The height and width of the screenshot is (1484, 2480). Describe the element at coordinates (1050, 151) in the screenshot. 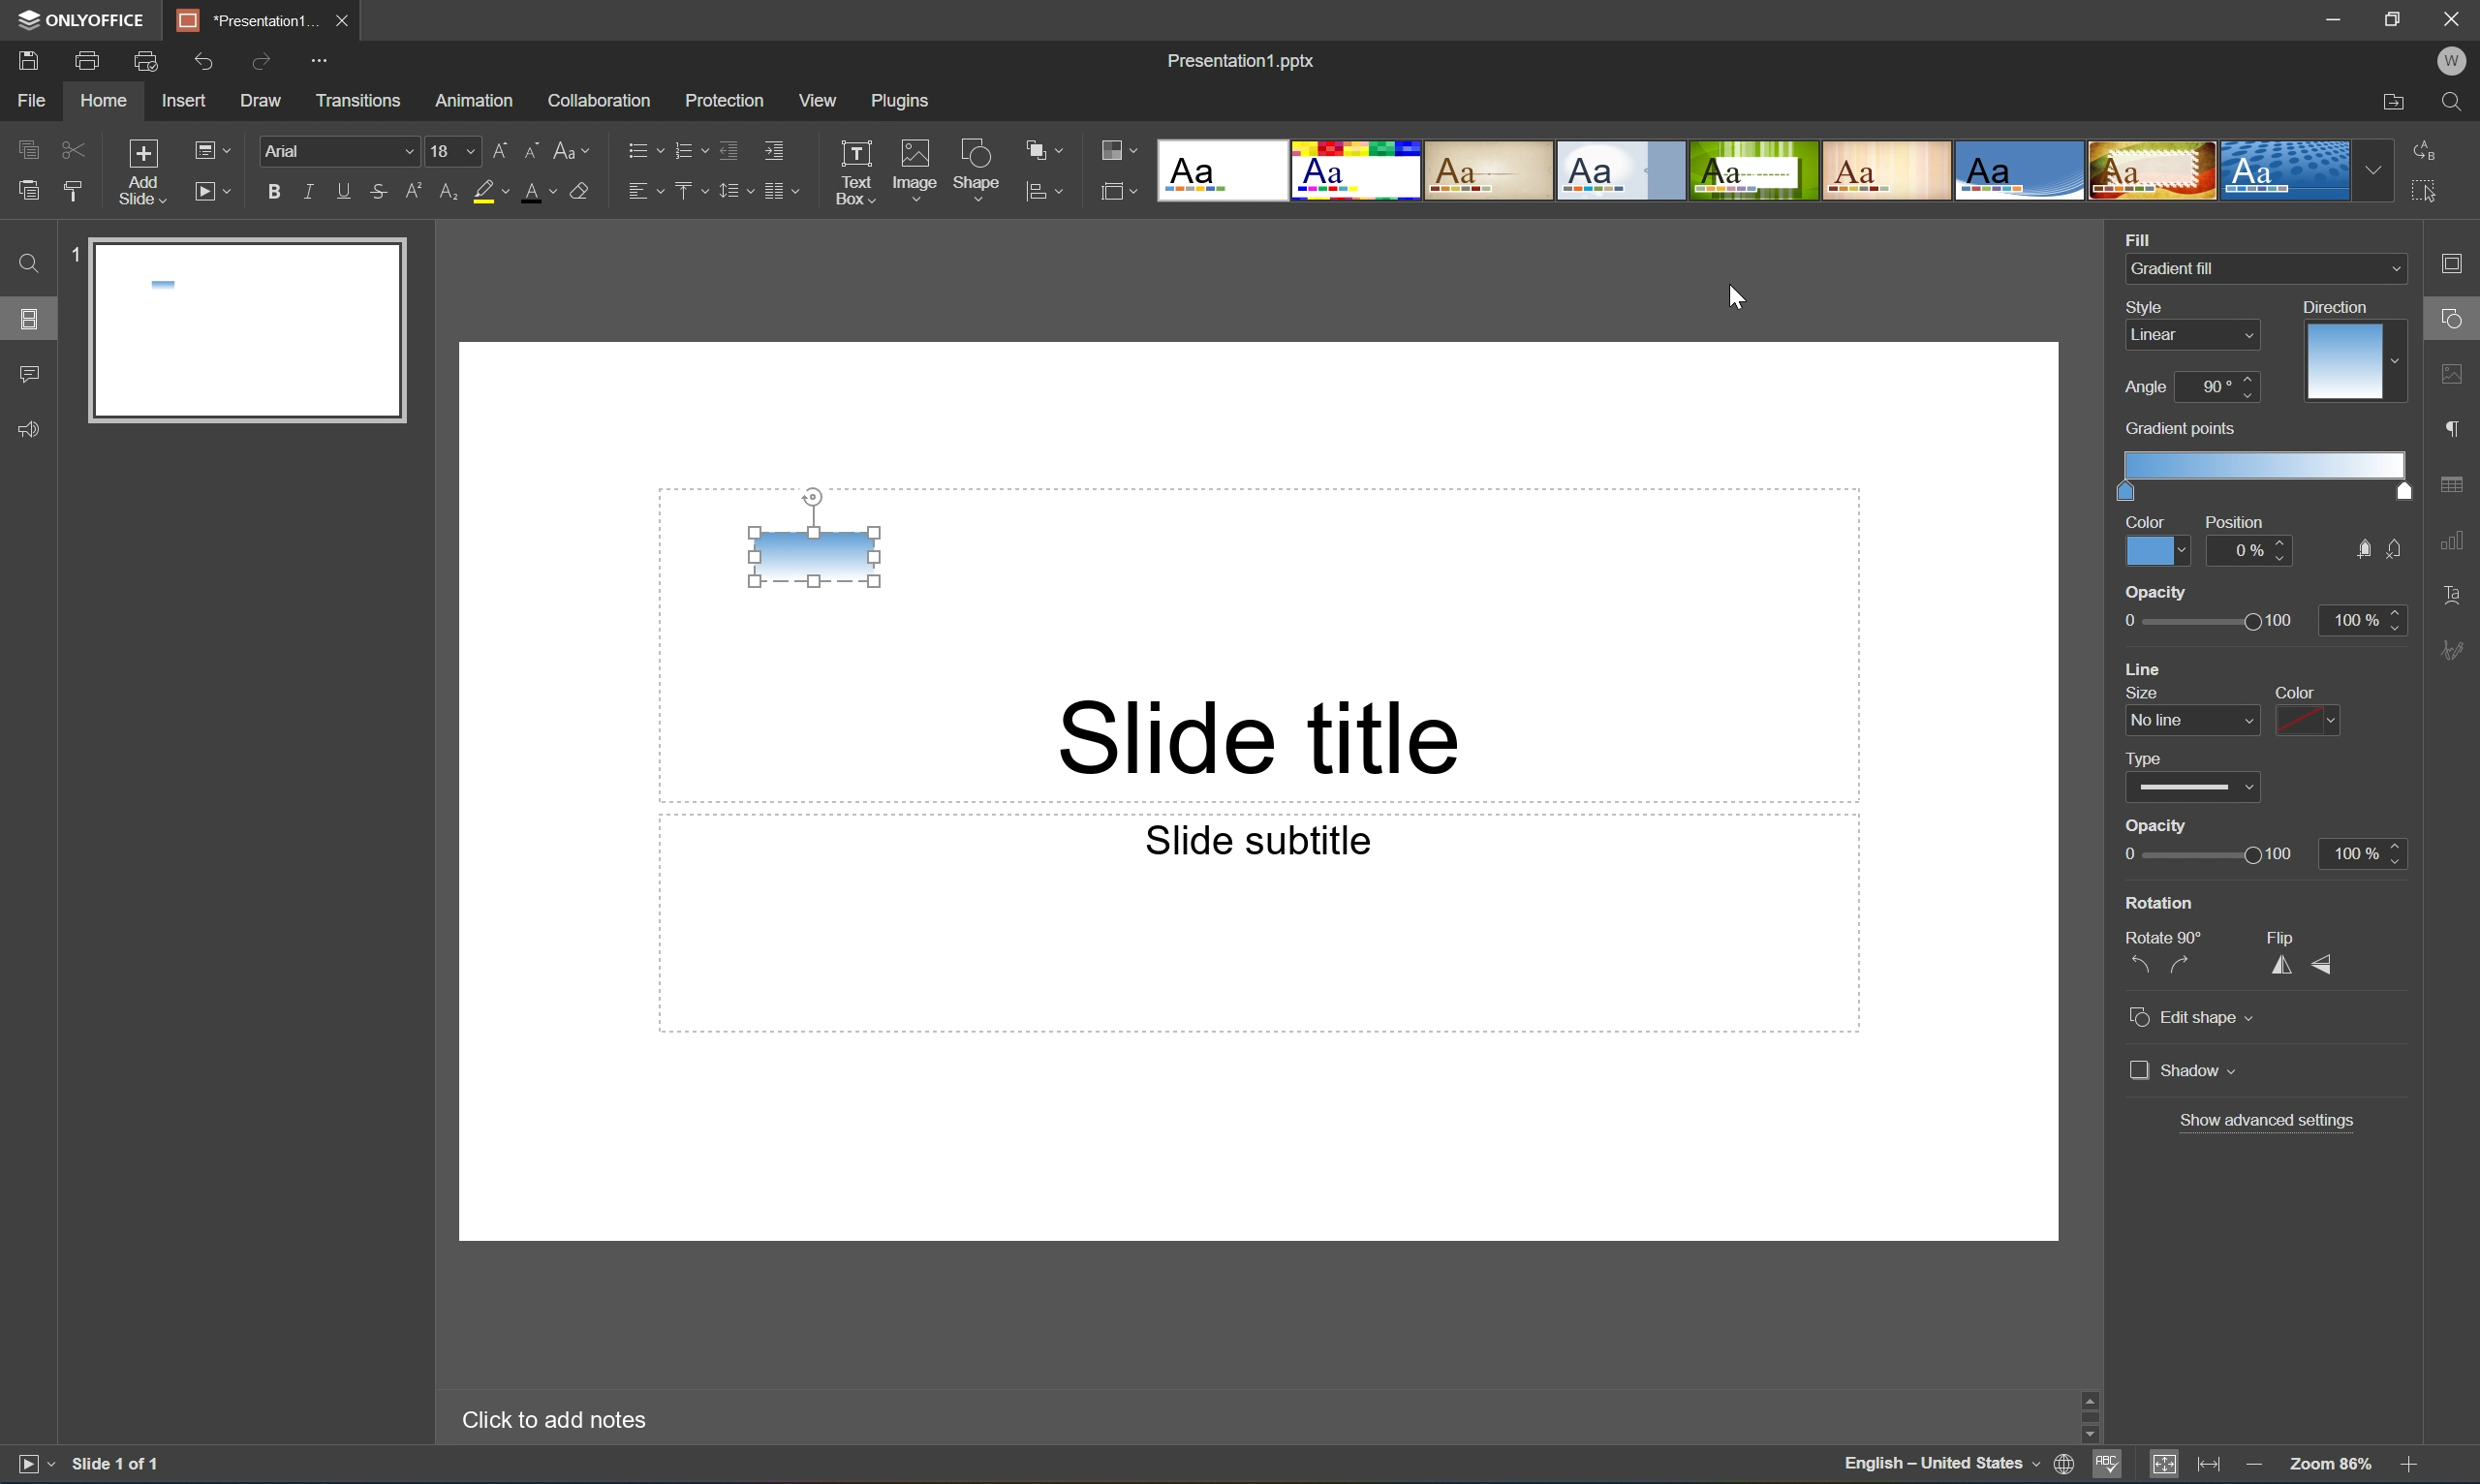

I see `Arrange shape` at that location.